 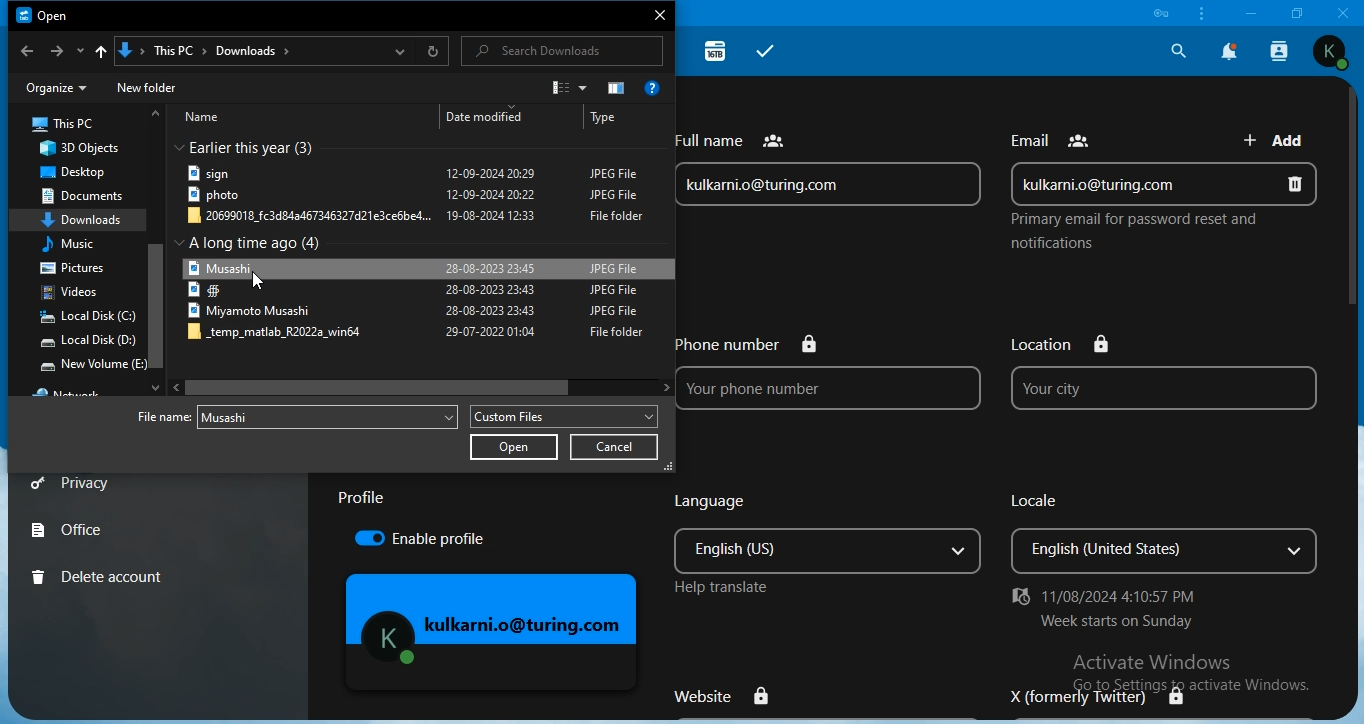 What do you see at coordinates (279, 51) in the screenshot?
I see `location` at bounding box center [279, 51].